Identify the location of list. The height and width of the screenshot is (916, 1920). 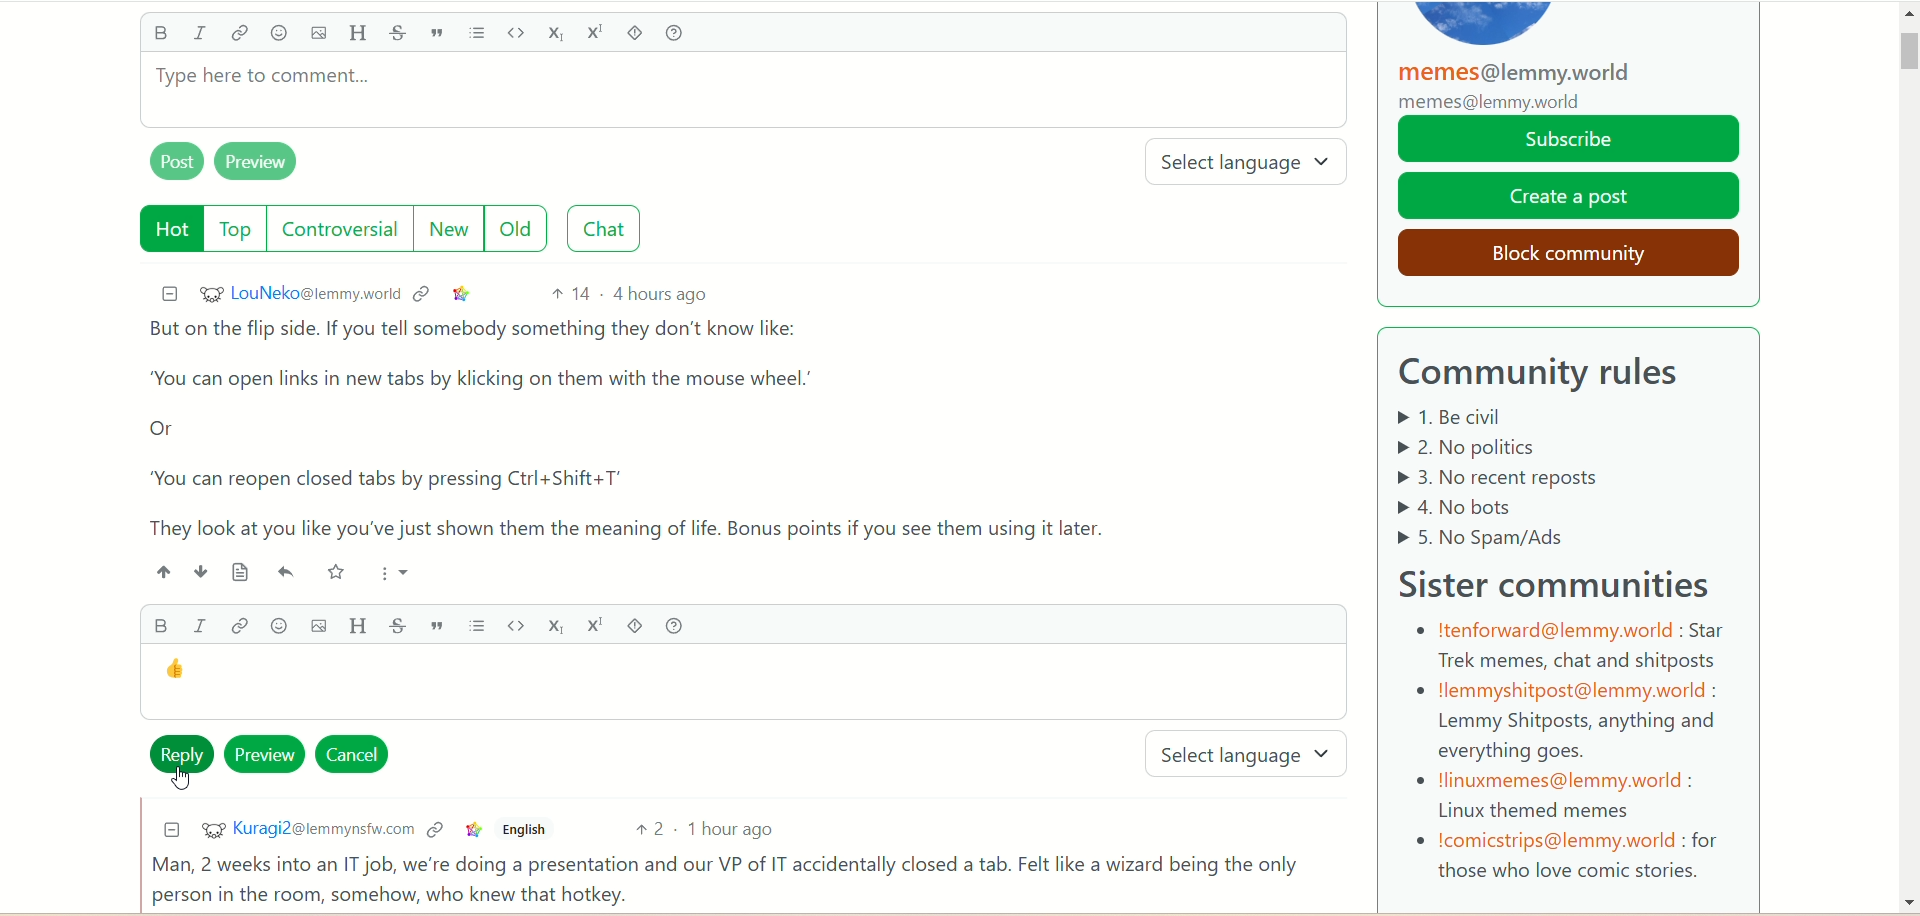
(477, 626).